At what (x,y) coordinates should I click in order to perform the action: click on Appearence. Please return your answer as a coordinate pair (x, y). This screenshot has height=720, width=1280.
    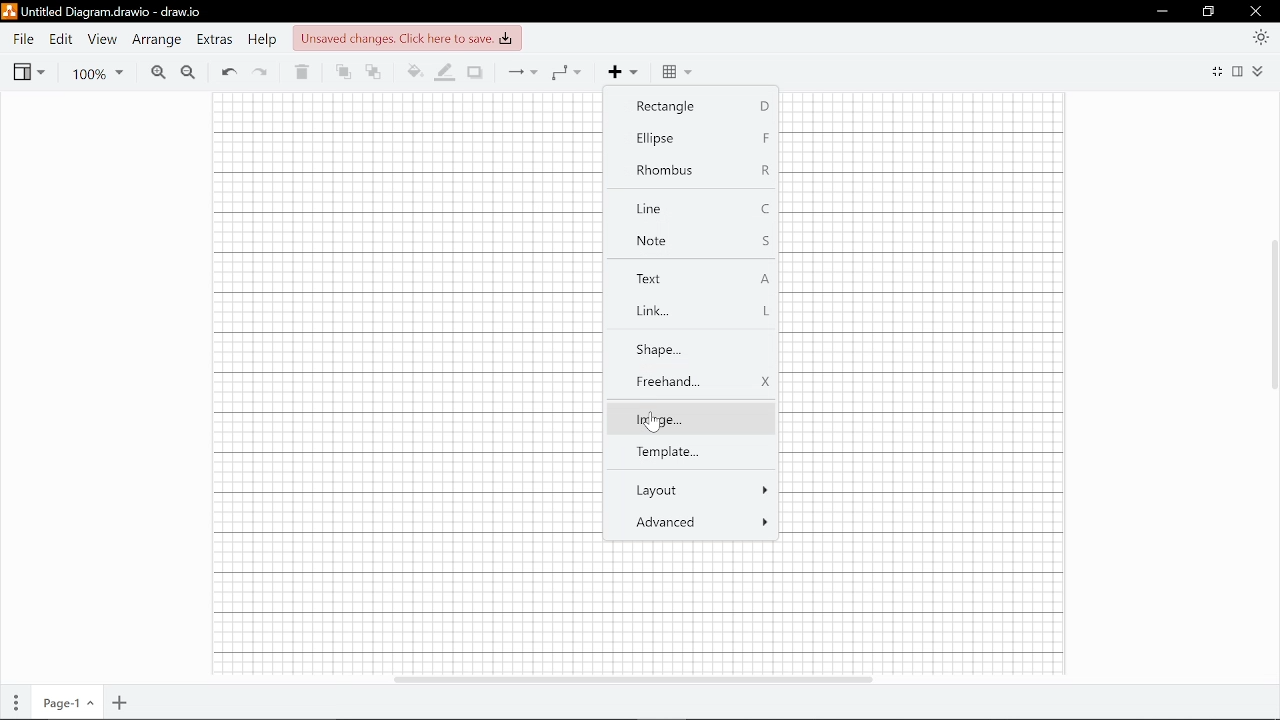
    Looking at the image, I should click on (1262, 37).